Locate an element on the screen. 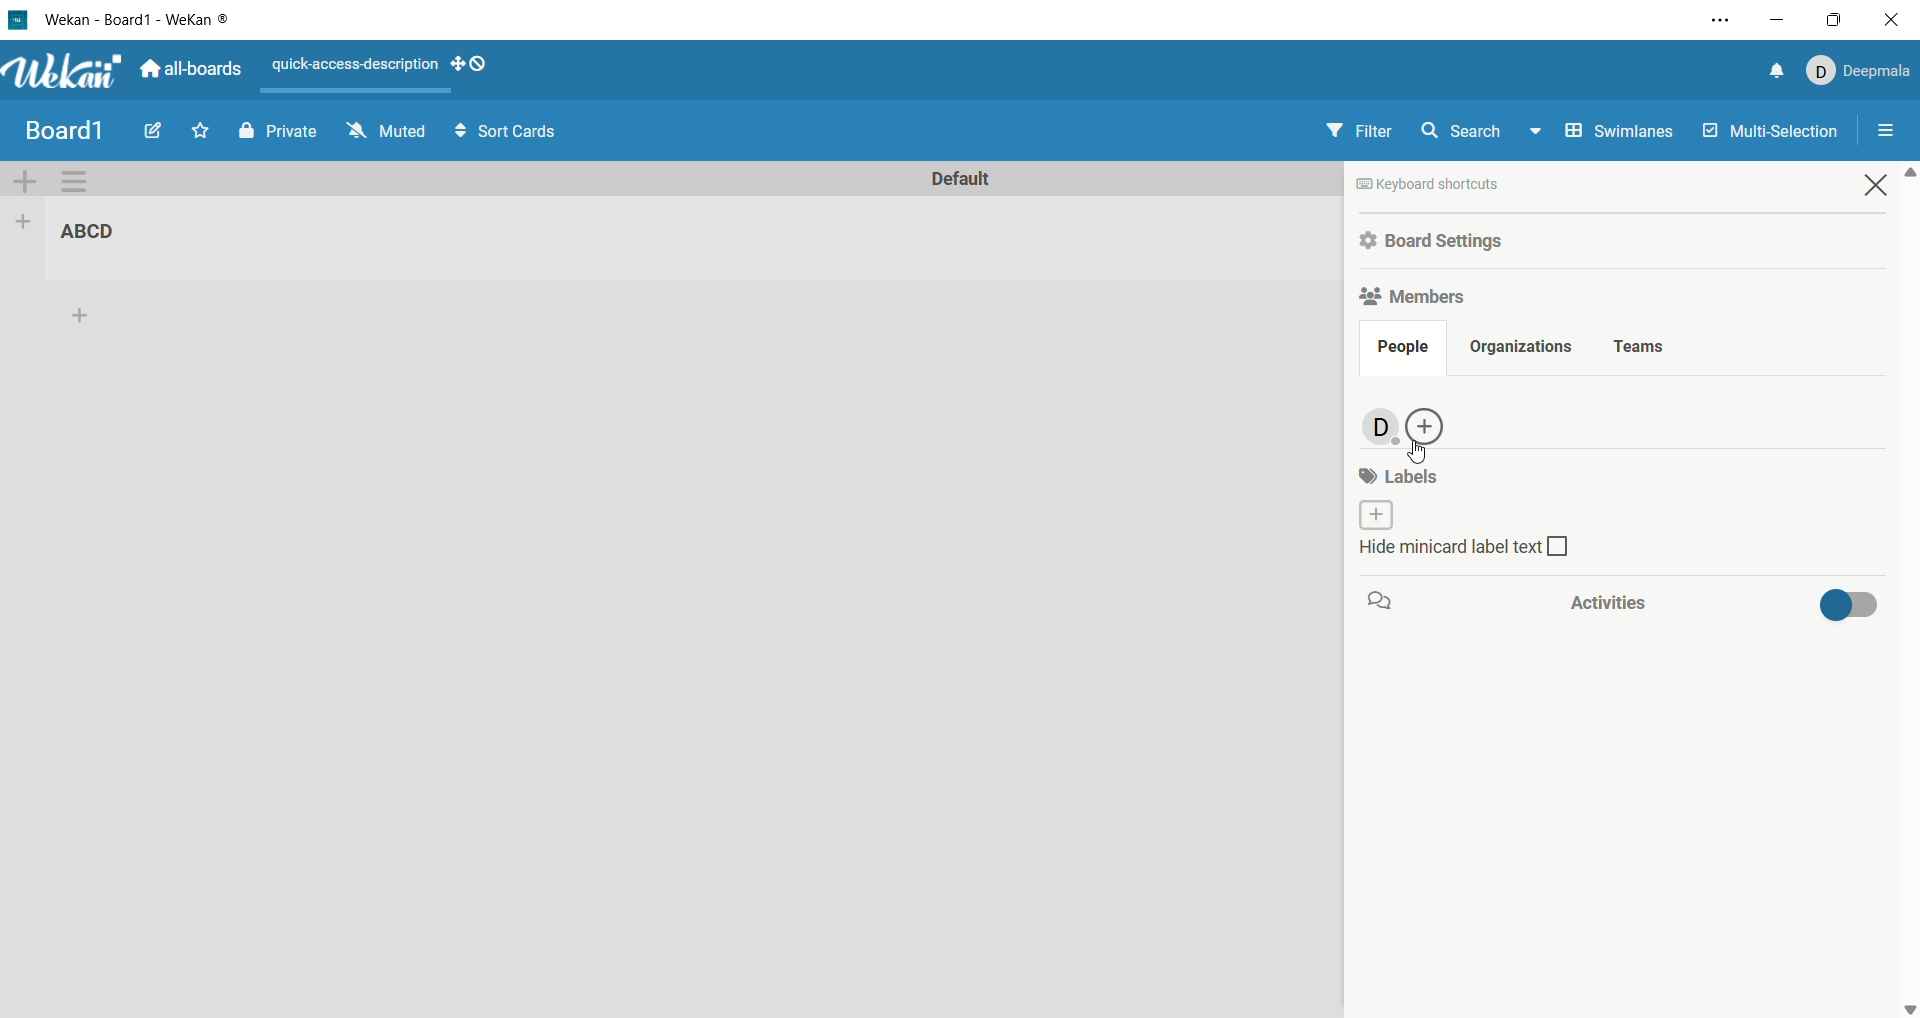 This screenshot has height=1018, width=1920. maximize is located at coordinates (1833, 20).